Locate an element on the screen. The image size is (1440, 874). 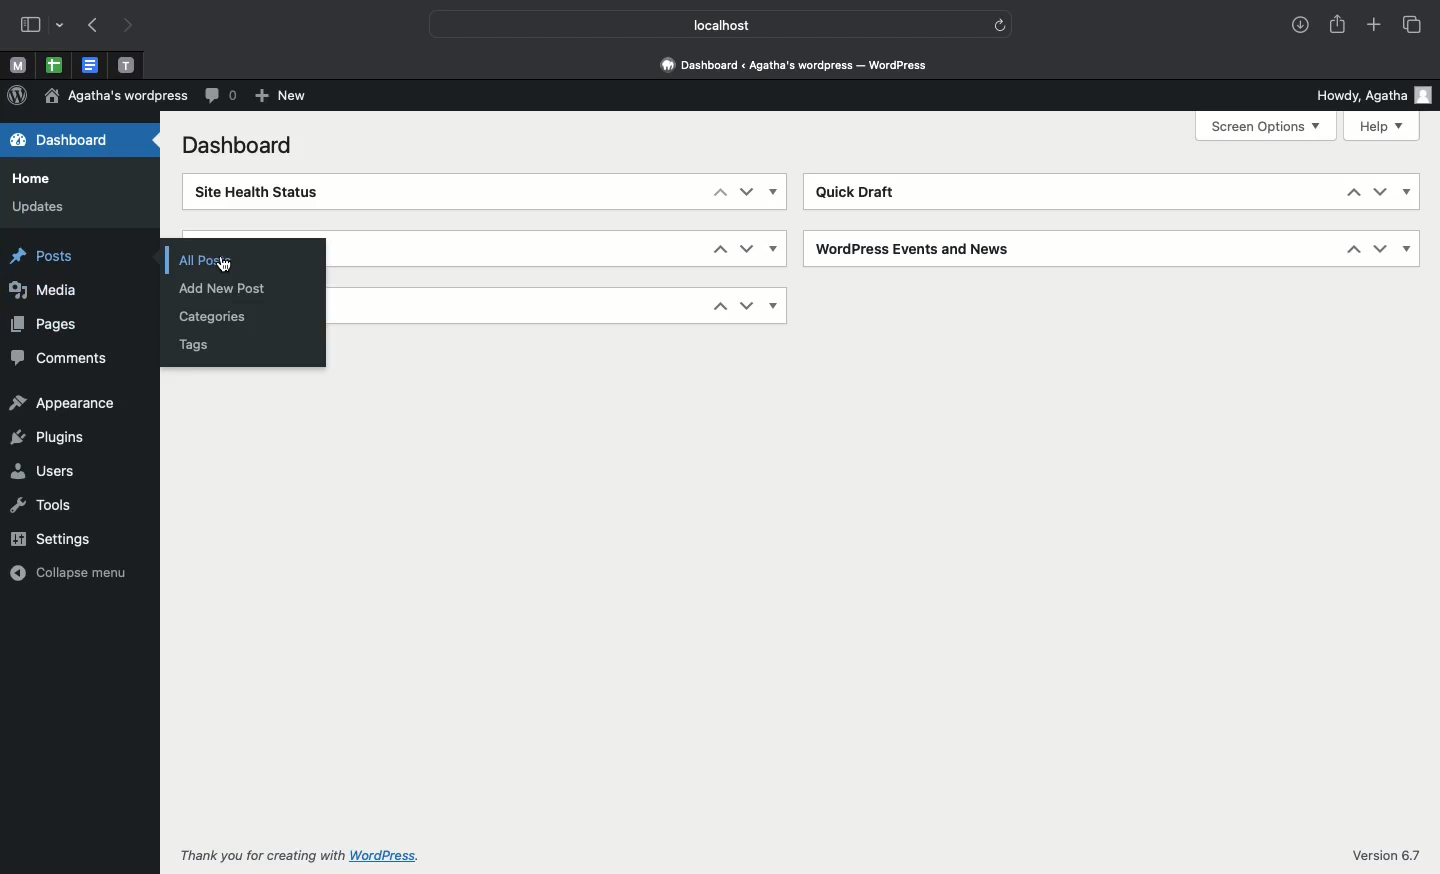
Previous page is located at coordinates (91, 26).